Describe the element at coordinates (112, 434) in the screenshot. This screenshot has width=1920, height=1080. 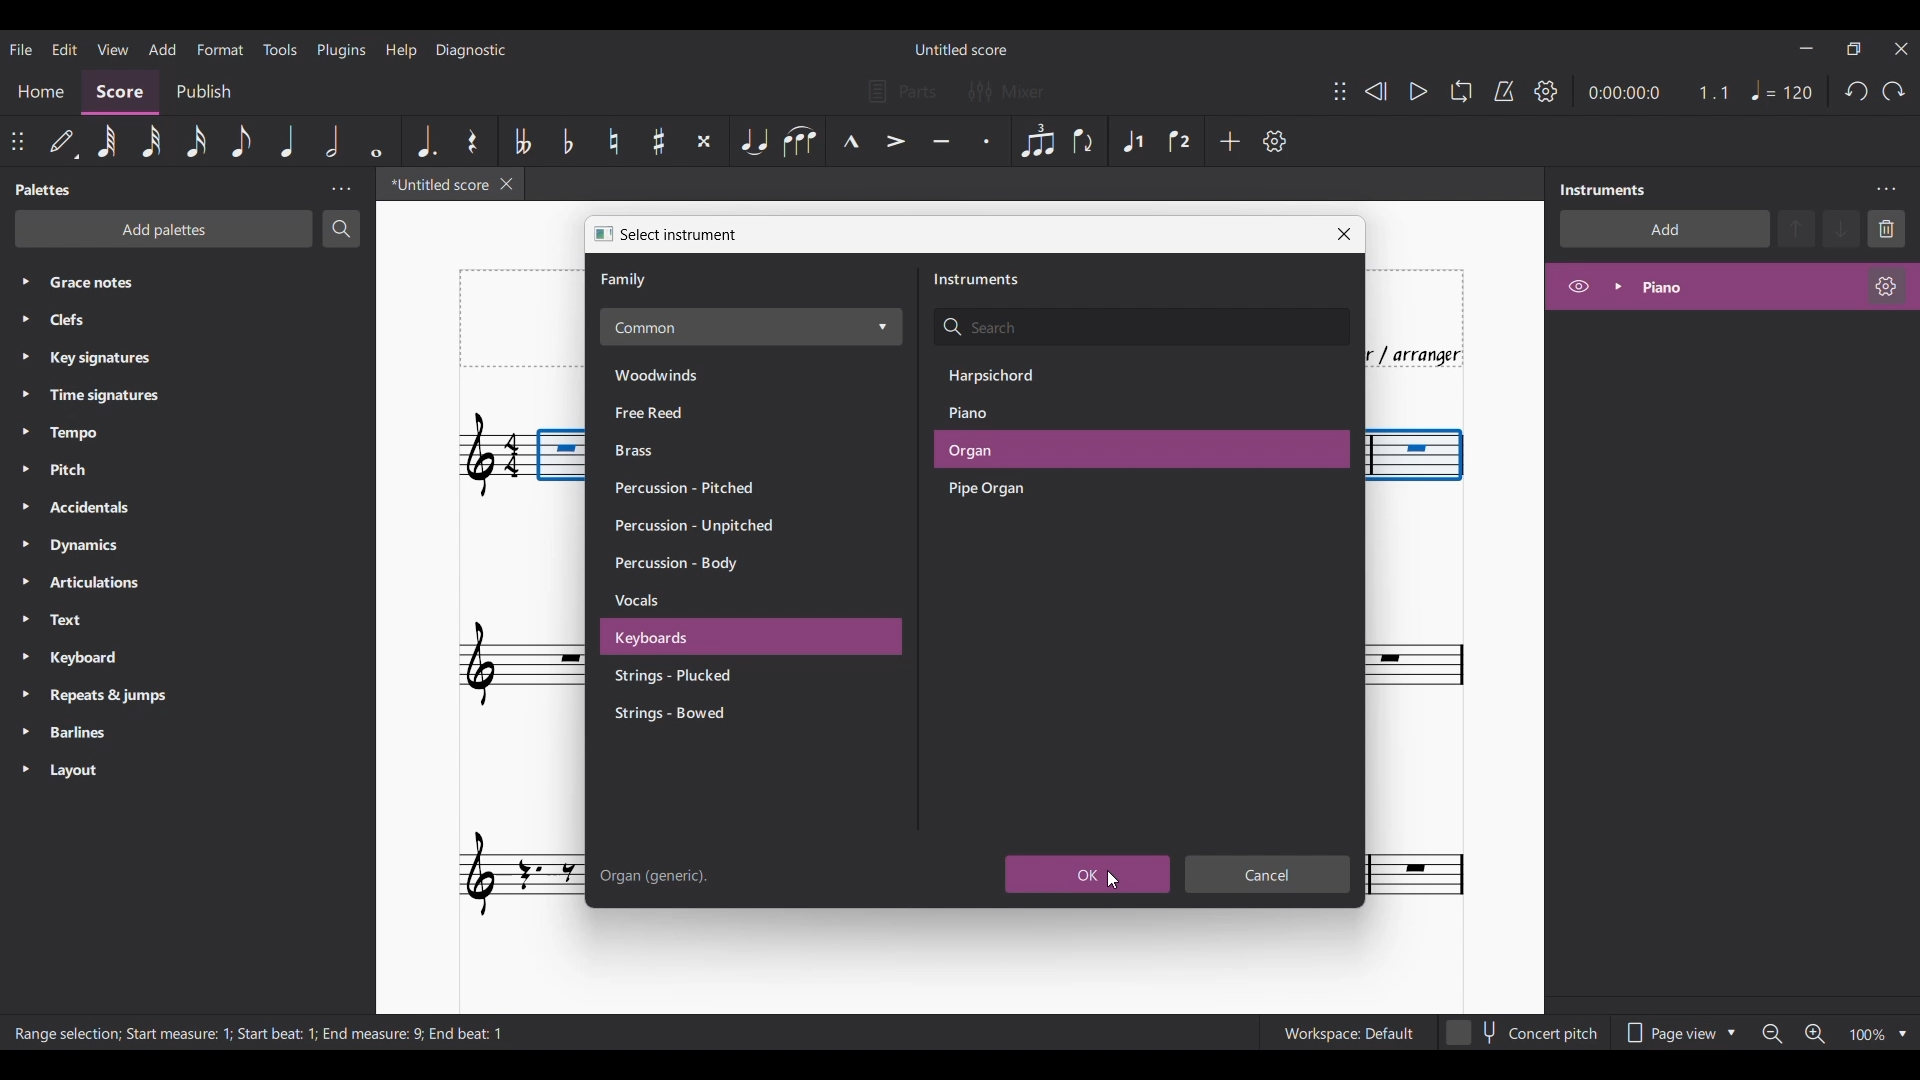
I see `Tempo` at that location.